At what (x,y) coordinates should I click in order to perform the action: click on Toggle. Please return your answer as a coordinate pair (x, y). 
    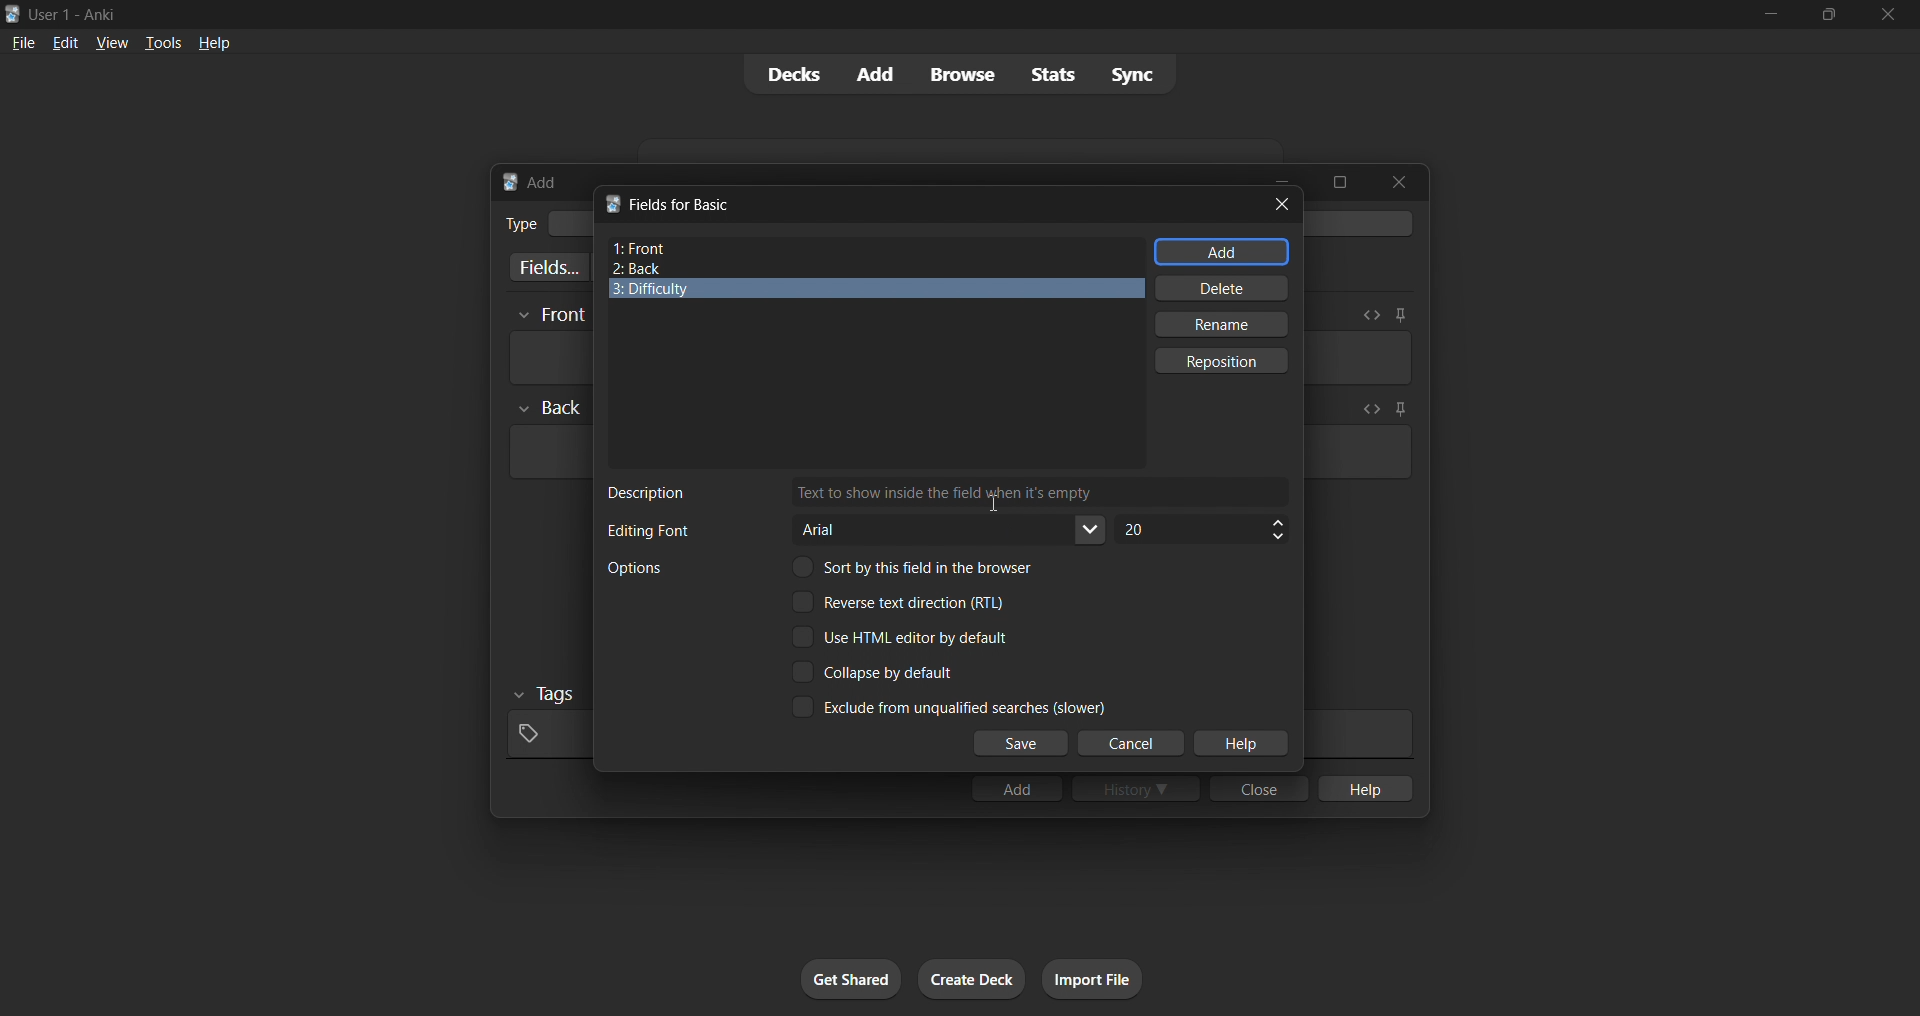
    Looking at the image, I should click on (948, 706).